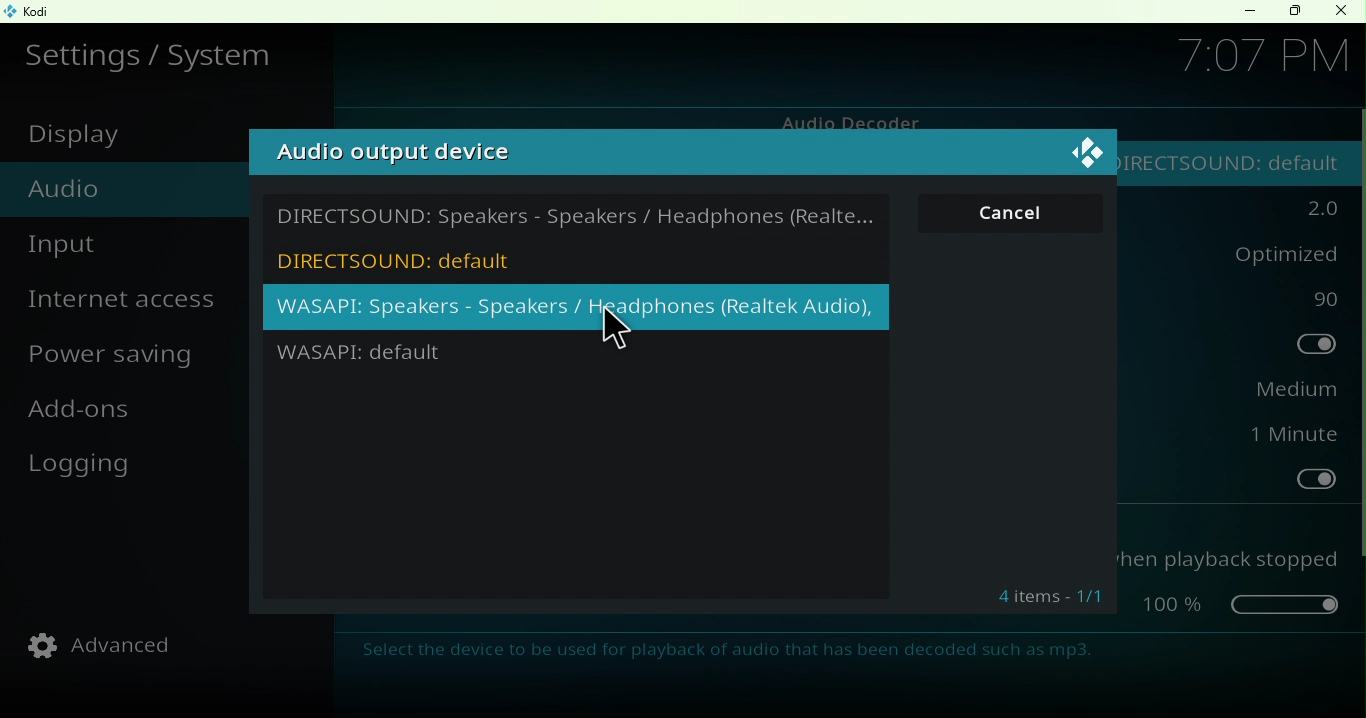 The image size is (1366, 718). Describe the element at coordinates (90, 417) in the screenshot. I see `Add-ons` at that location.